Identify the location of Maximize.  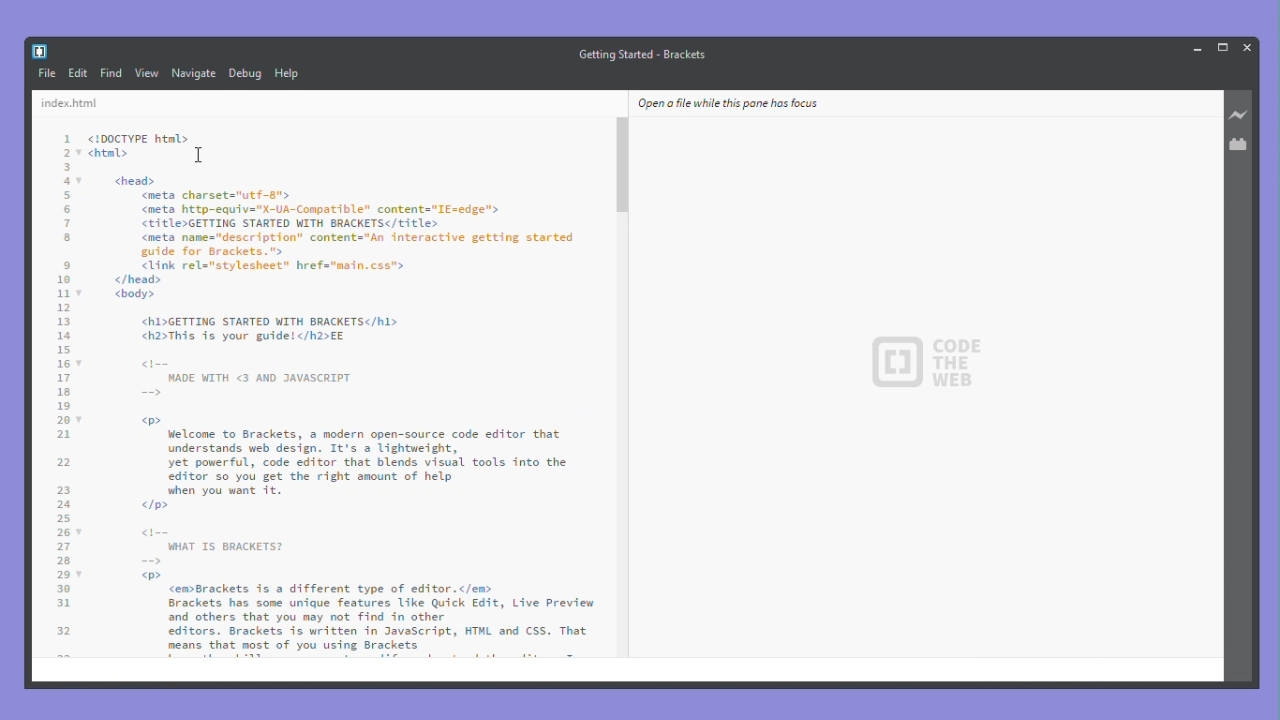
(1225, 46).